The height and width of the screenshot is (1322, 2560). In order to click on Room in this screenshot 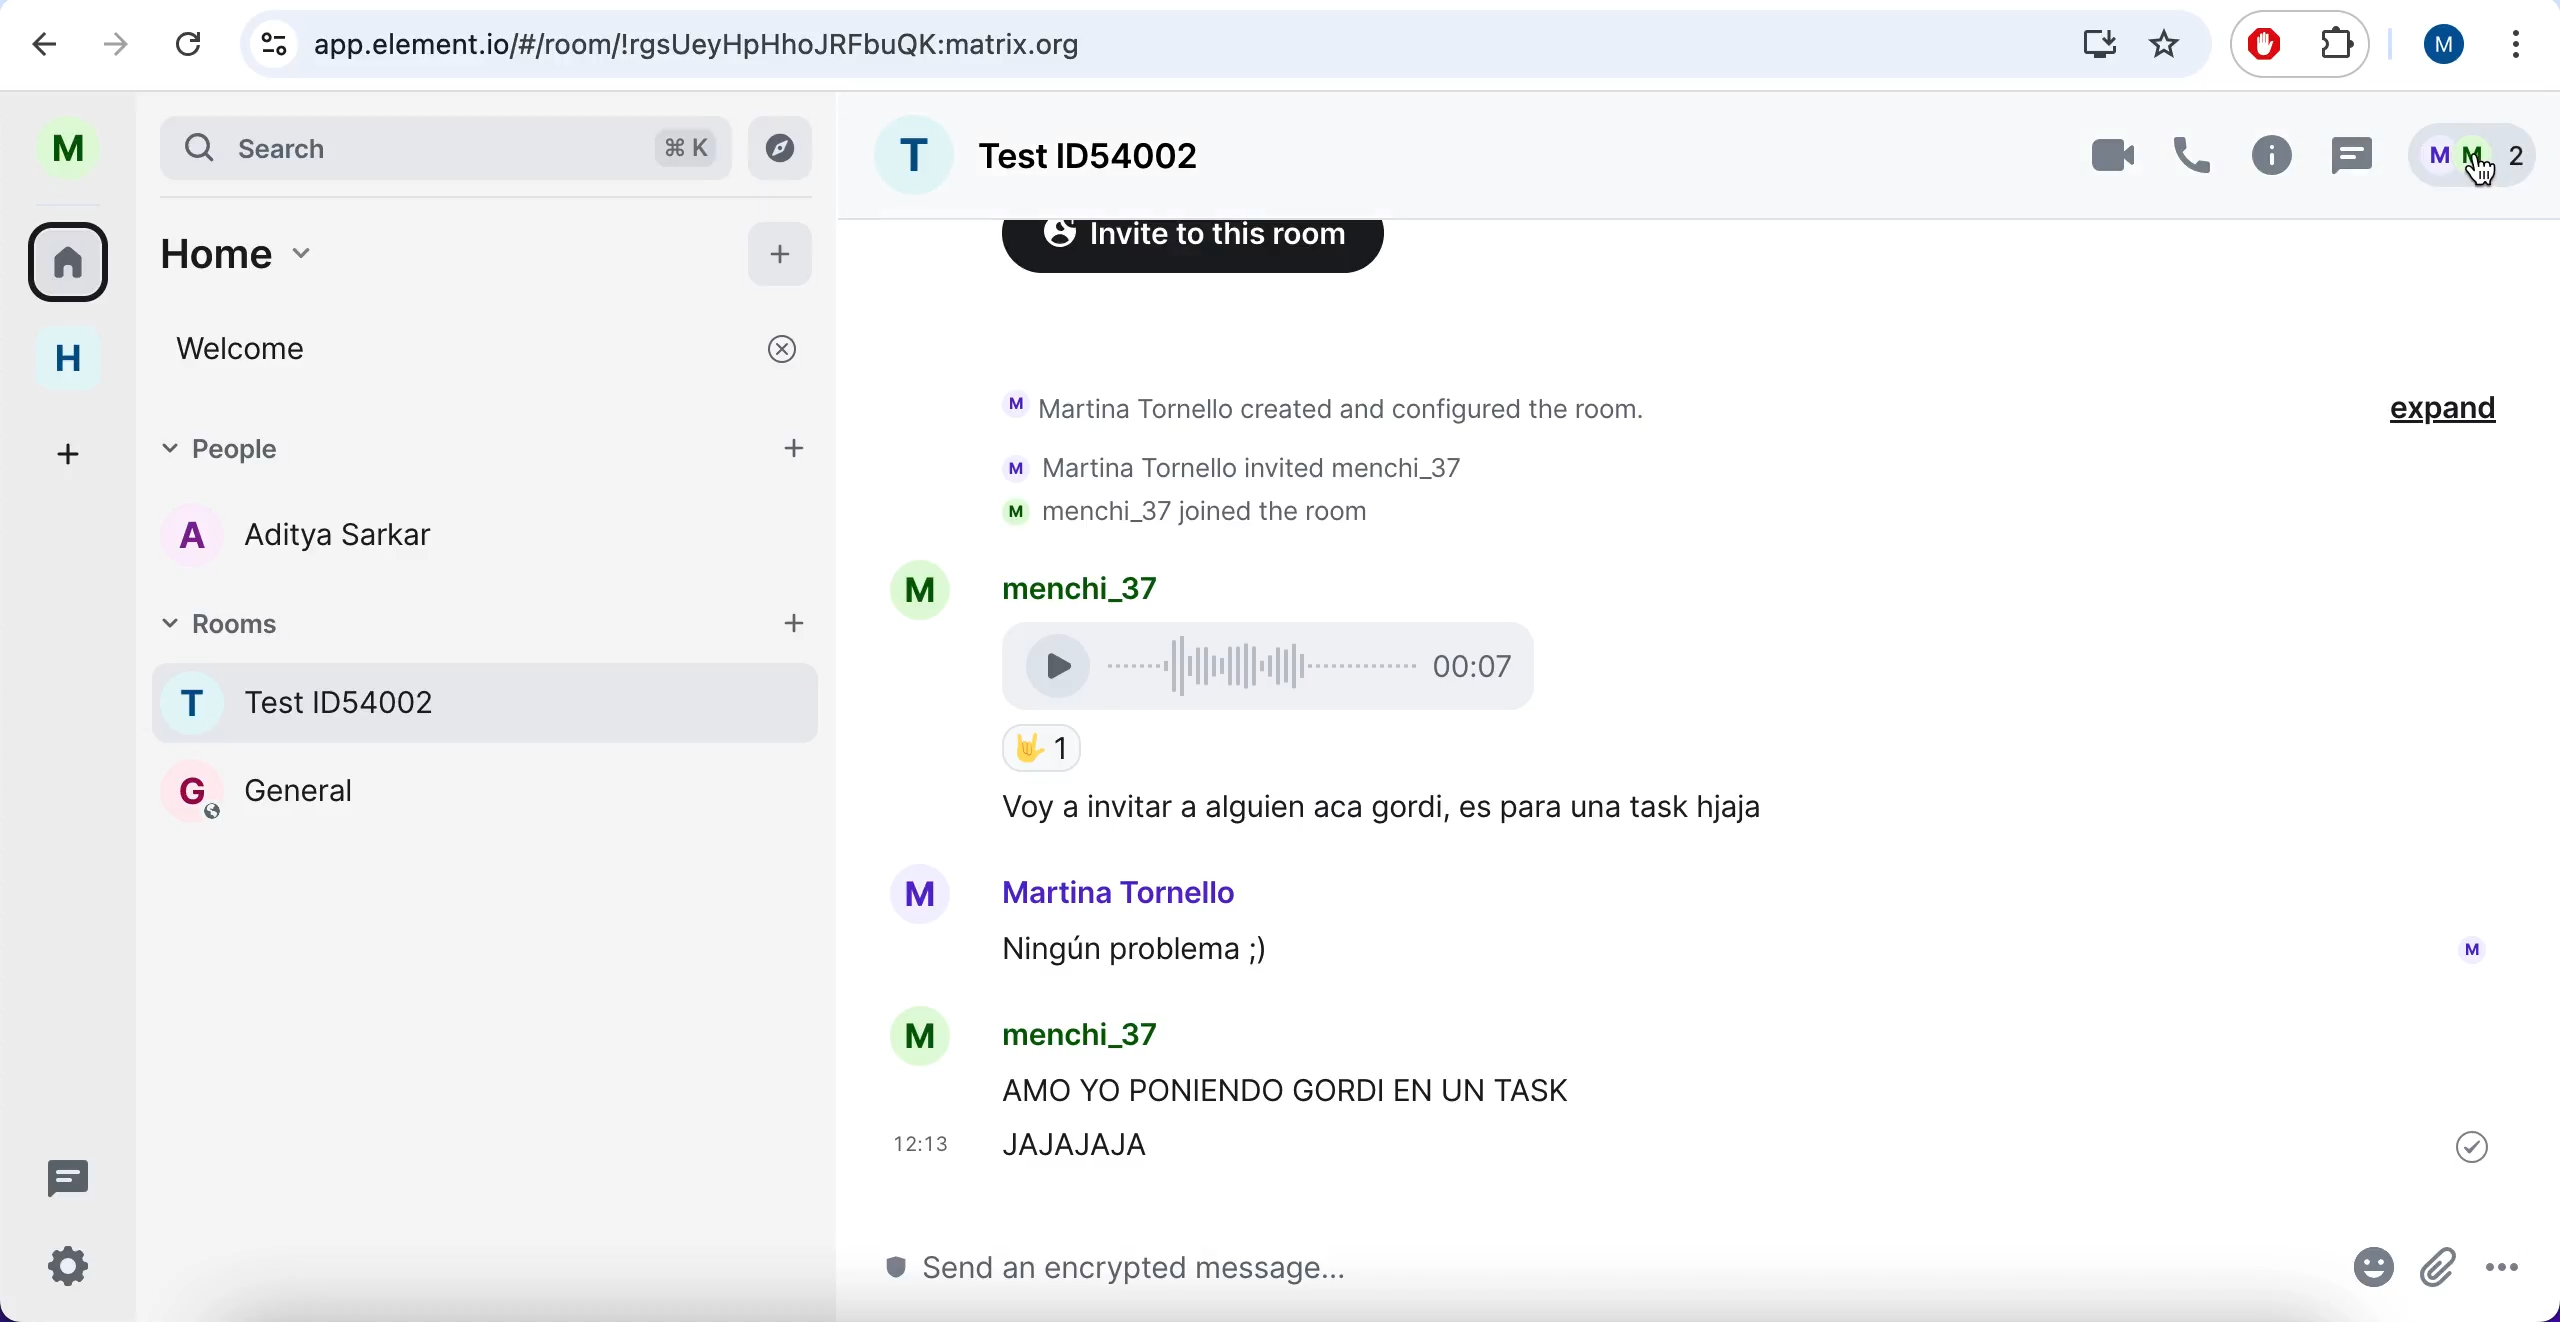, I will do `click(480, 788)`.